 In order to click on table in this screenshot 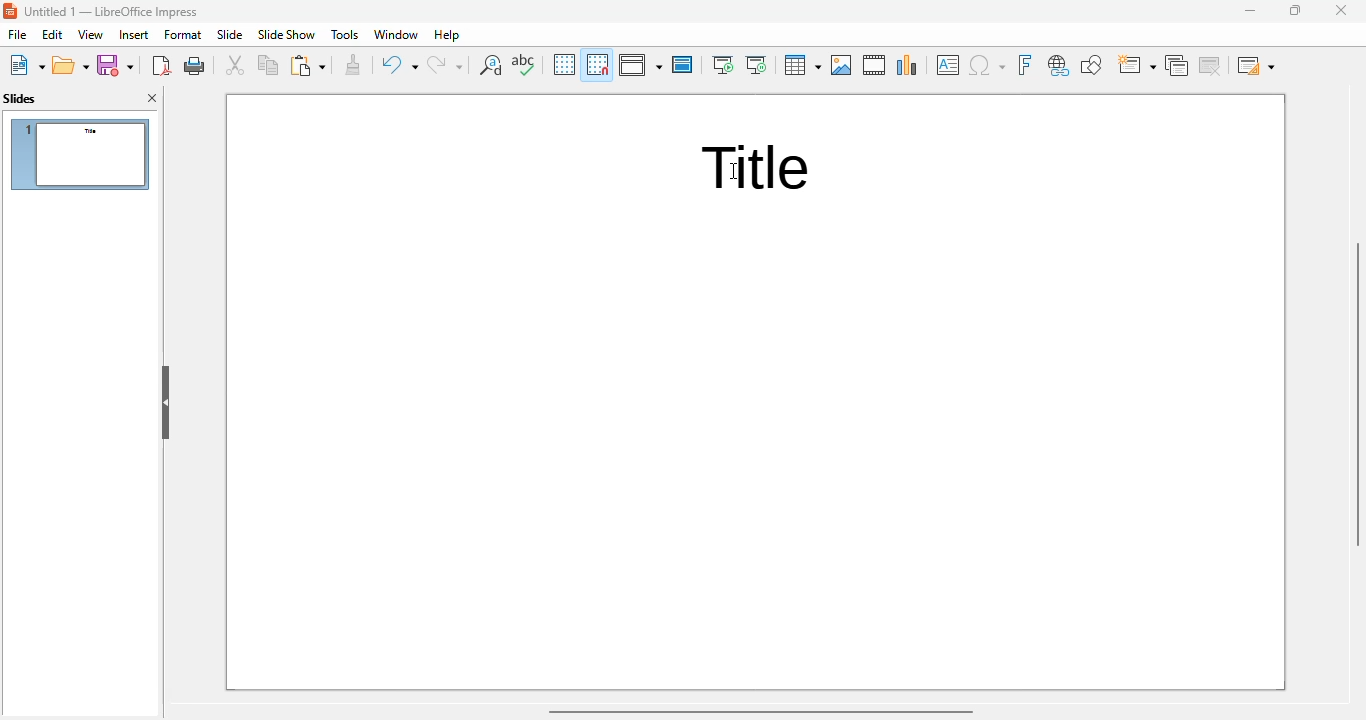, I will do `click(802, 65)`.